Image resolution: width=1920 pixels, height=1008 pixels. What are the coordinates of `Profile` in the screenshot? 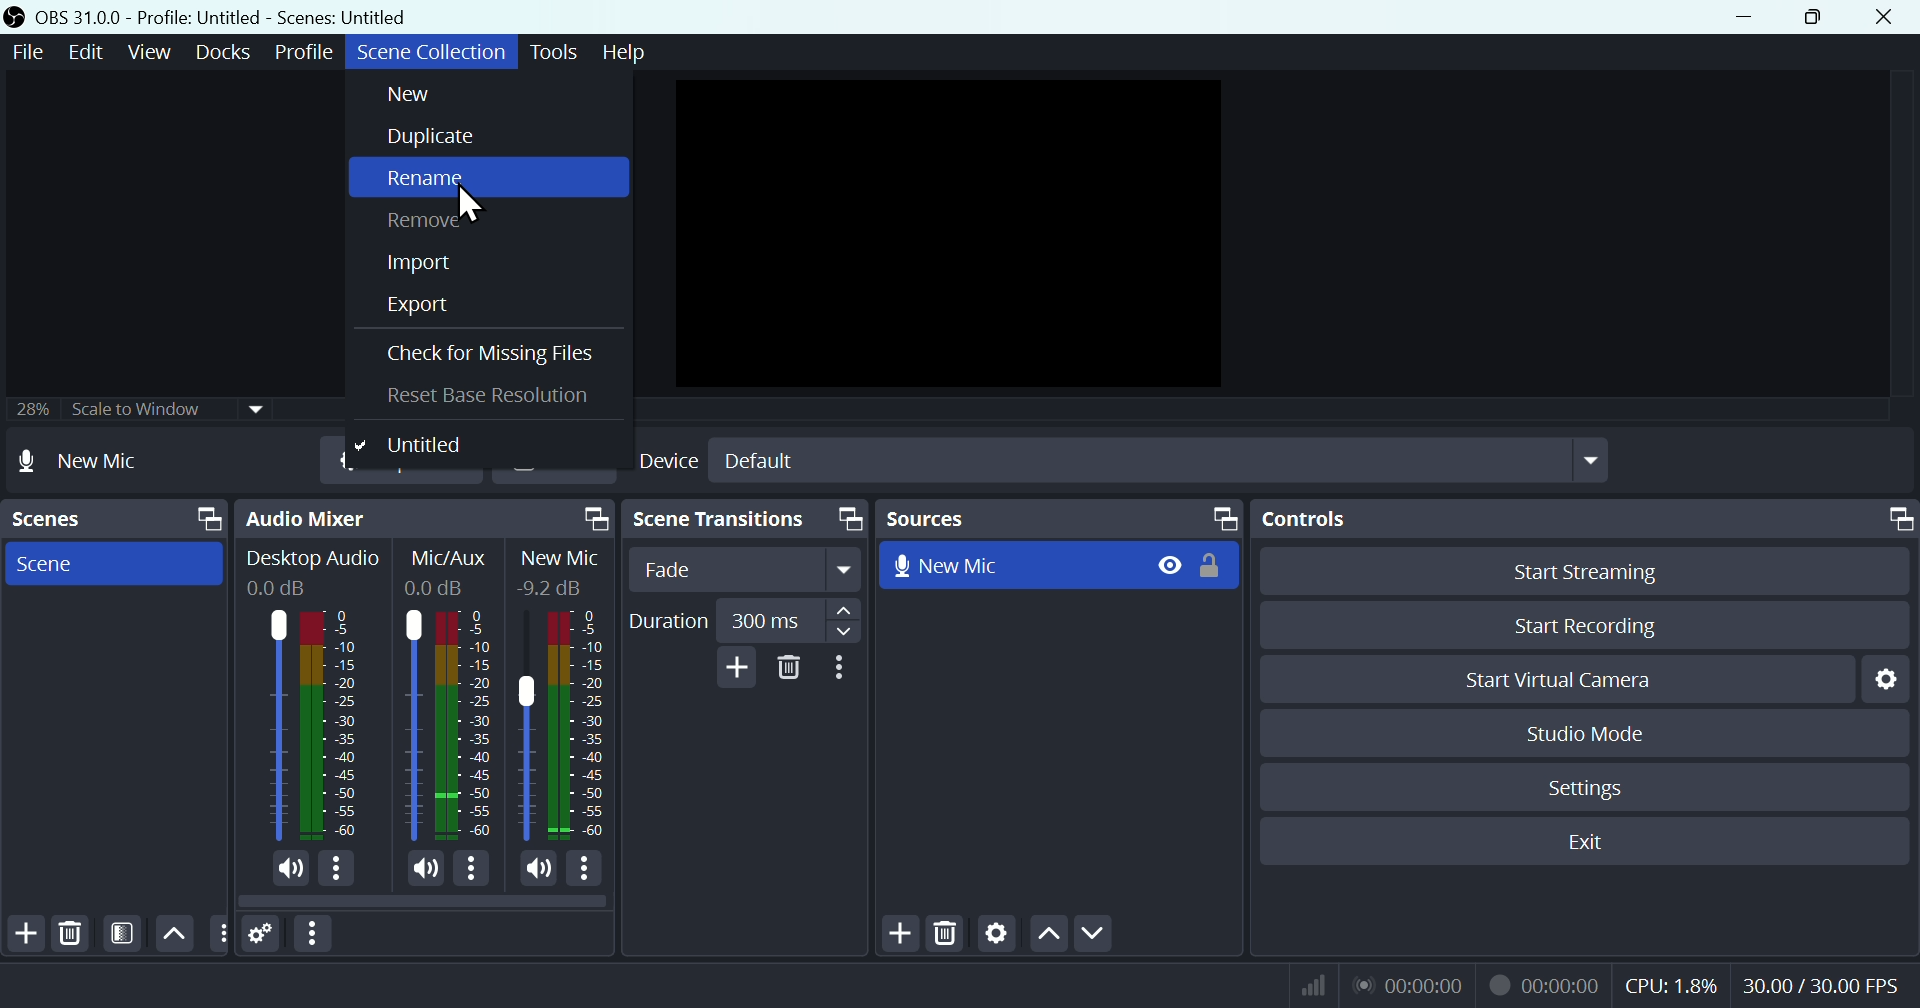 It's located at (300, 55).